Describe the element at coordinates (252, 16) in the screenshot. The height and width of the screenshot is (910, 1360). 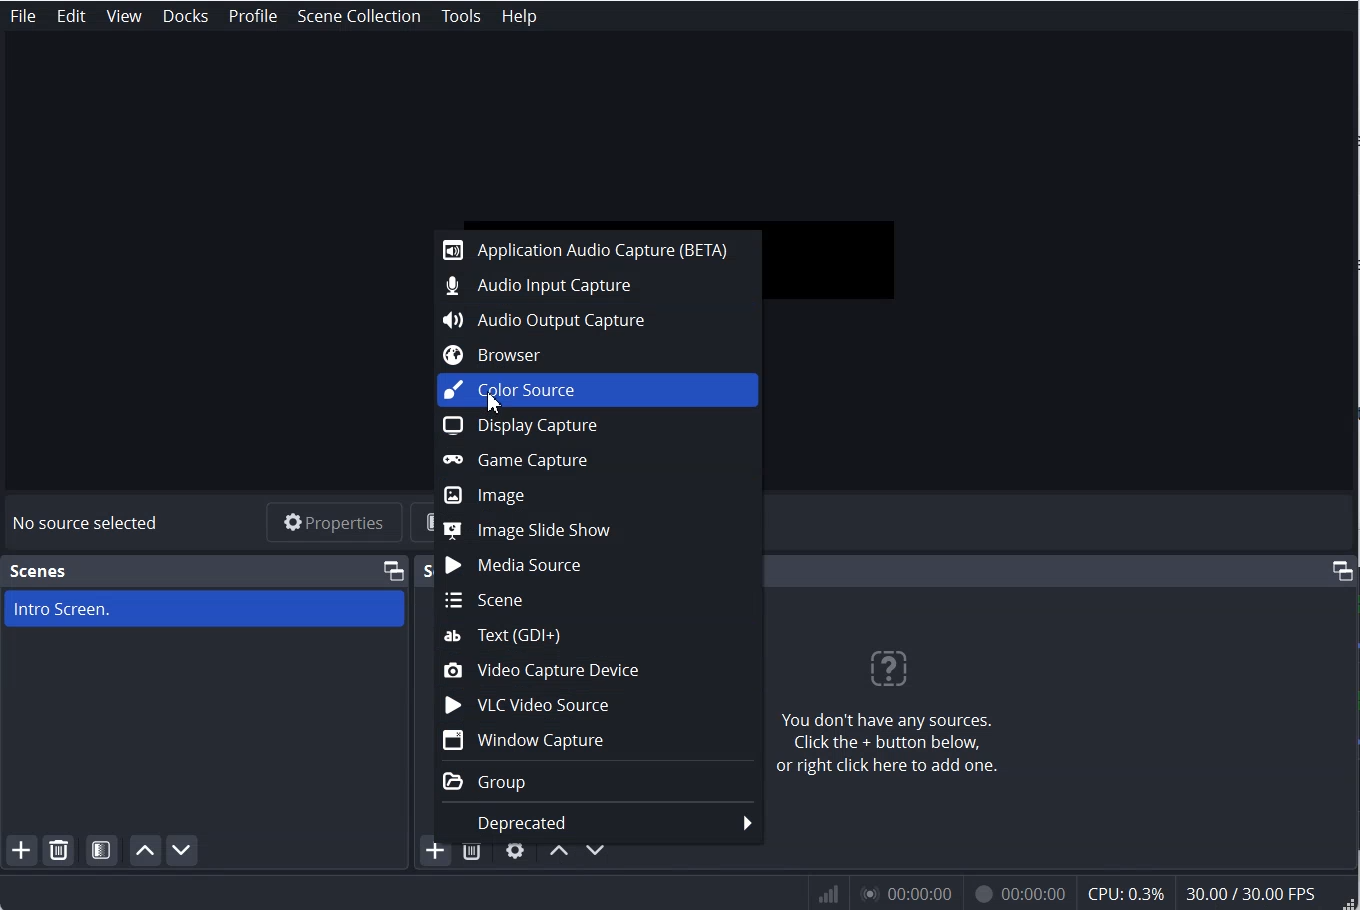
I see `Profile` at that location.